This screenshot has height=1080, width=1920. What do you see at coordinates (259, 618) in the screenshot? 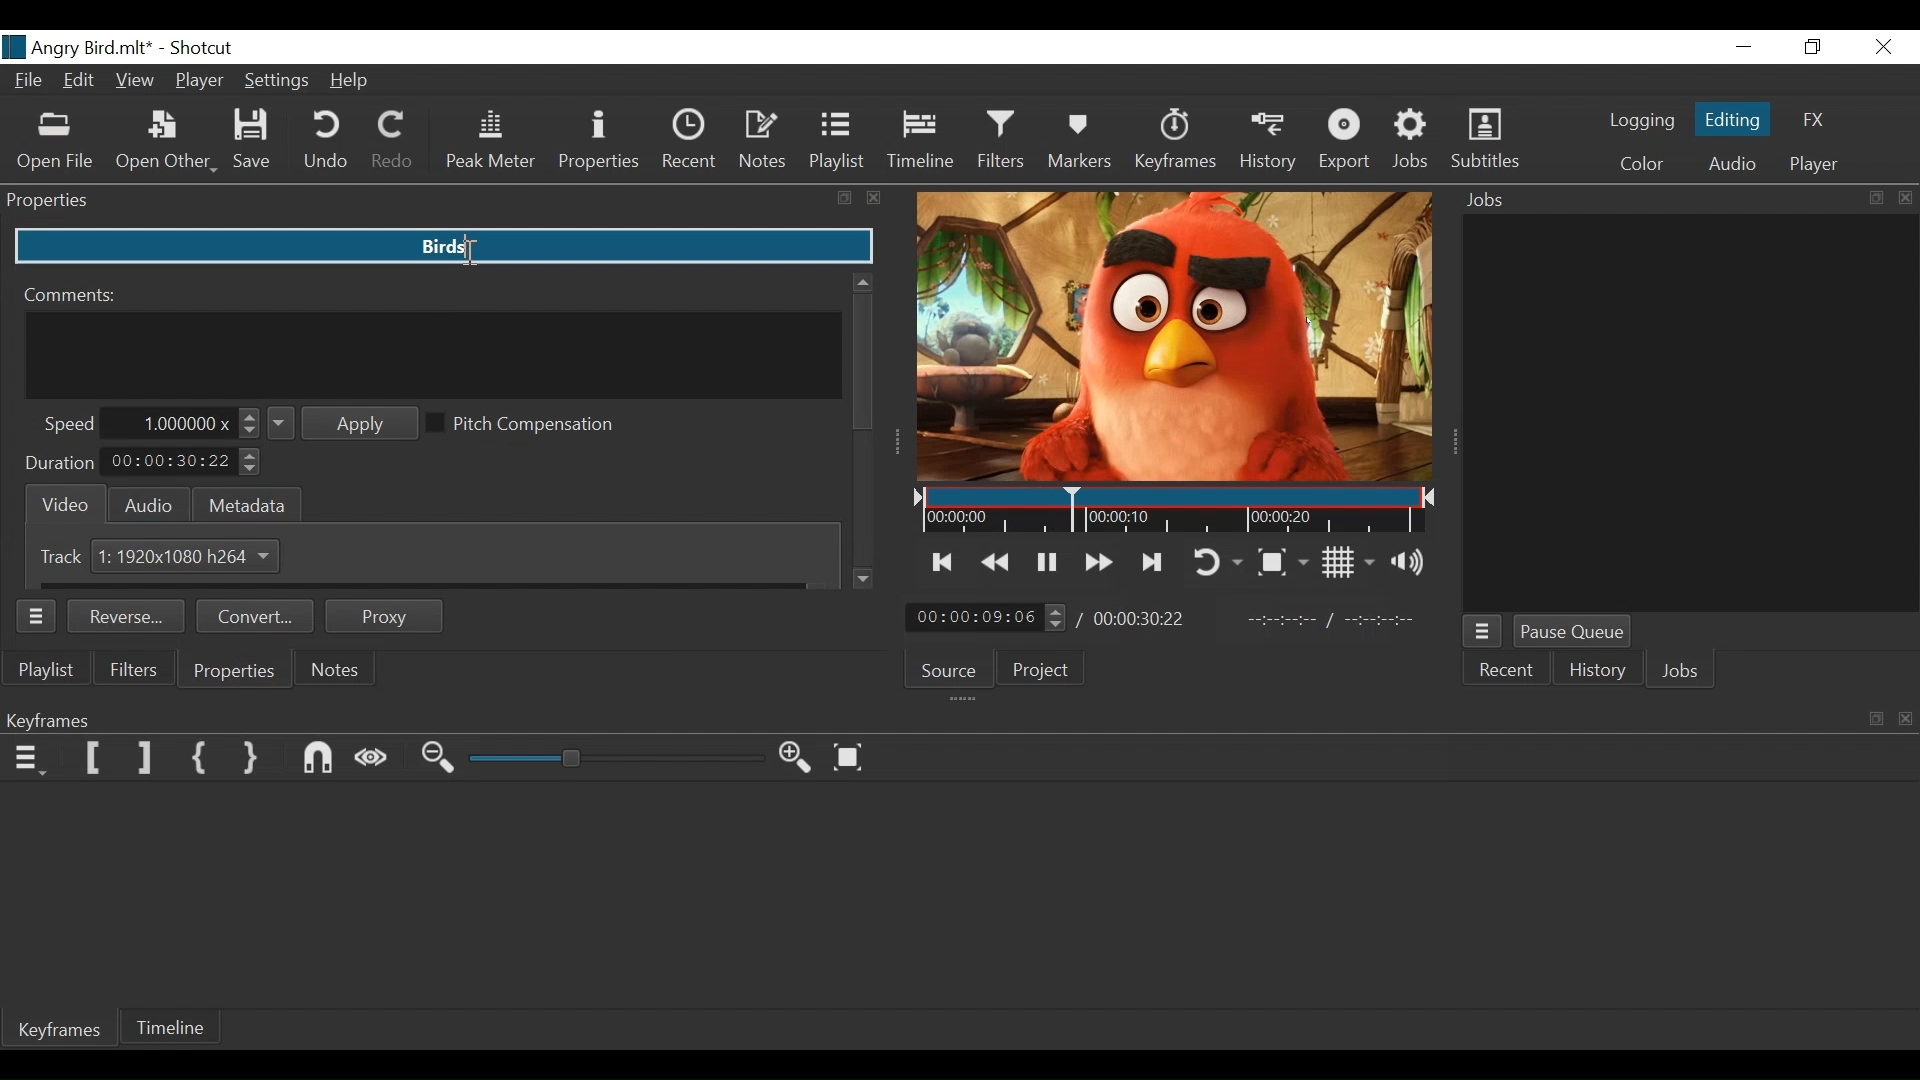
I see `Convert` at bounding box center [259, 618].